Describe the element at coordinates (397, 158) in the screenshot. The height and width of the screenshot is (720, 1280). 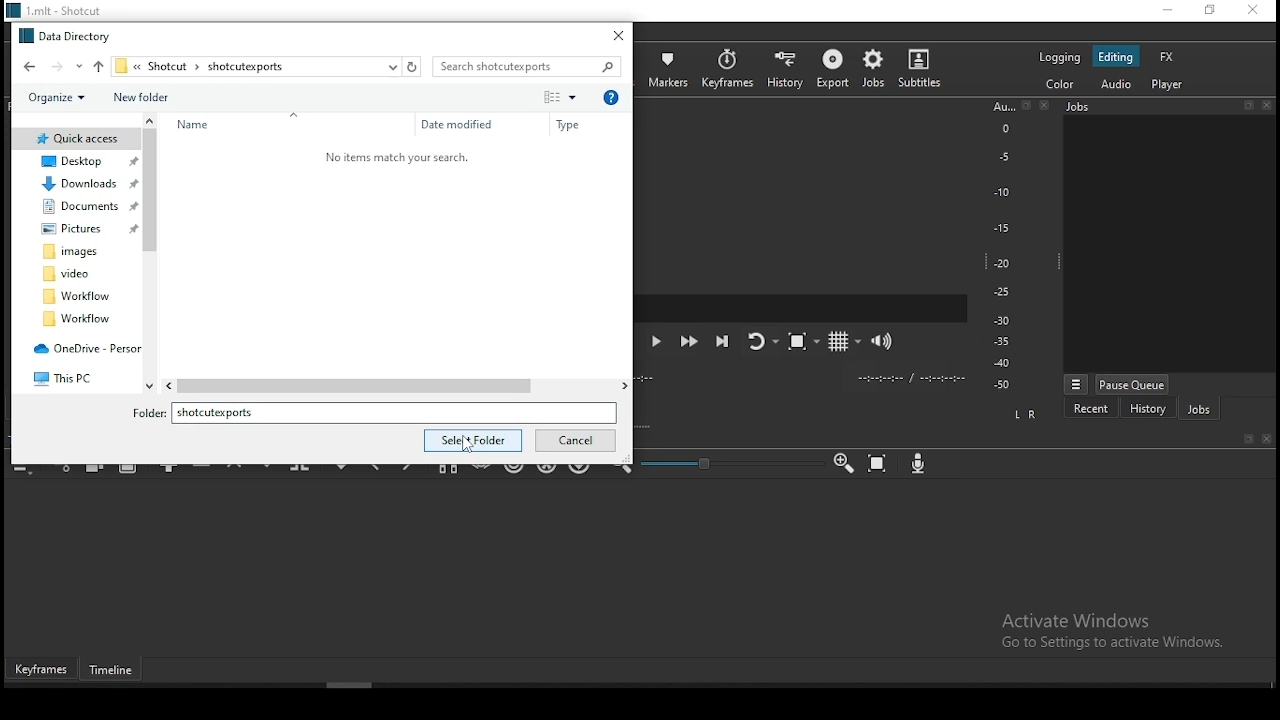
I see `No items match your search` at that location.